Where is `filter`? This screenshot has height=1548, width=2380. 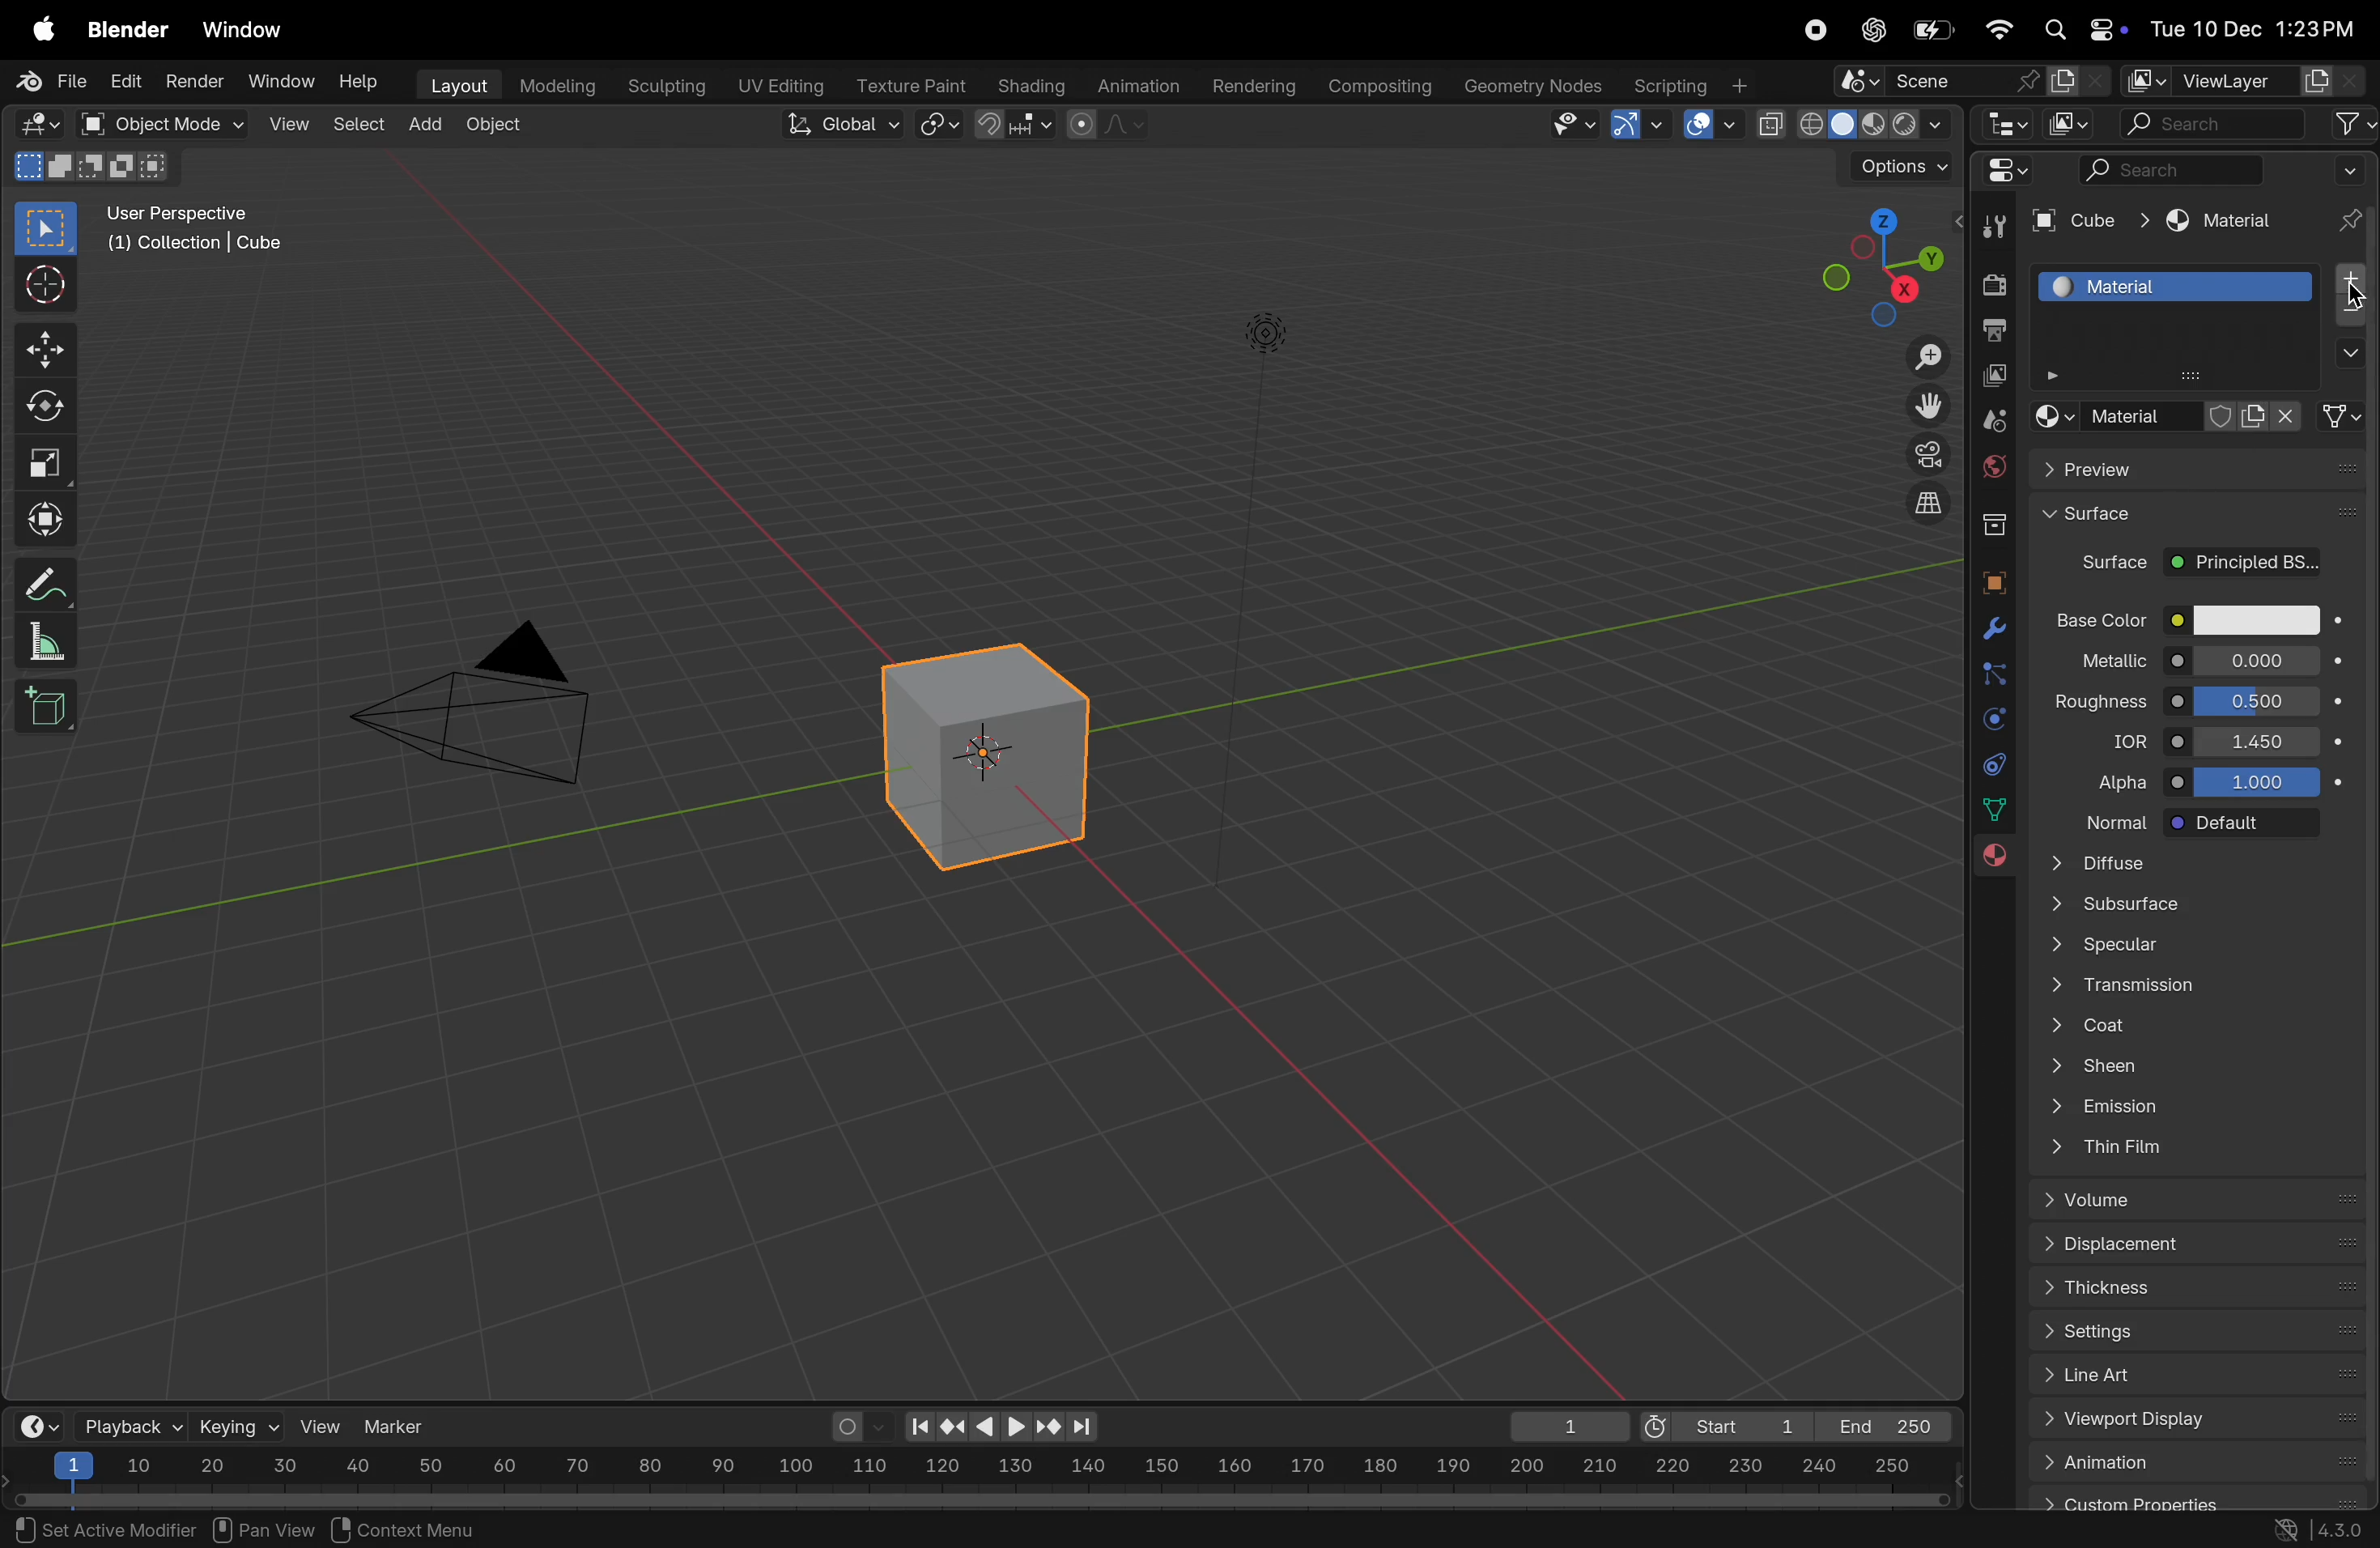
filter is located at coordinates (2353, 123).